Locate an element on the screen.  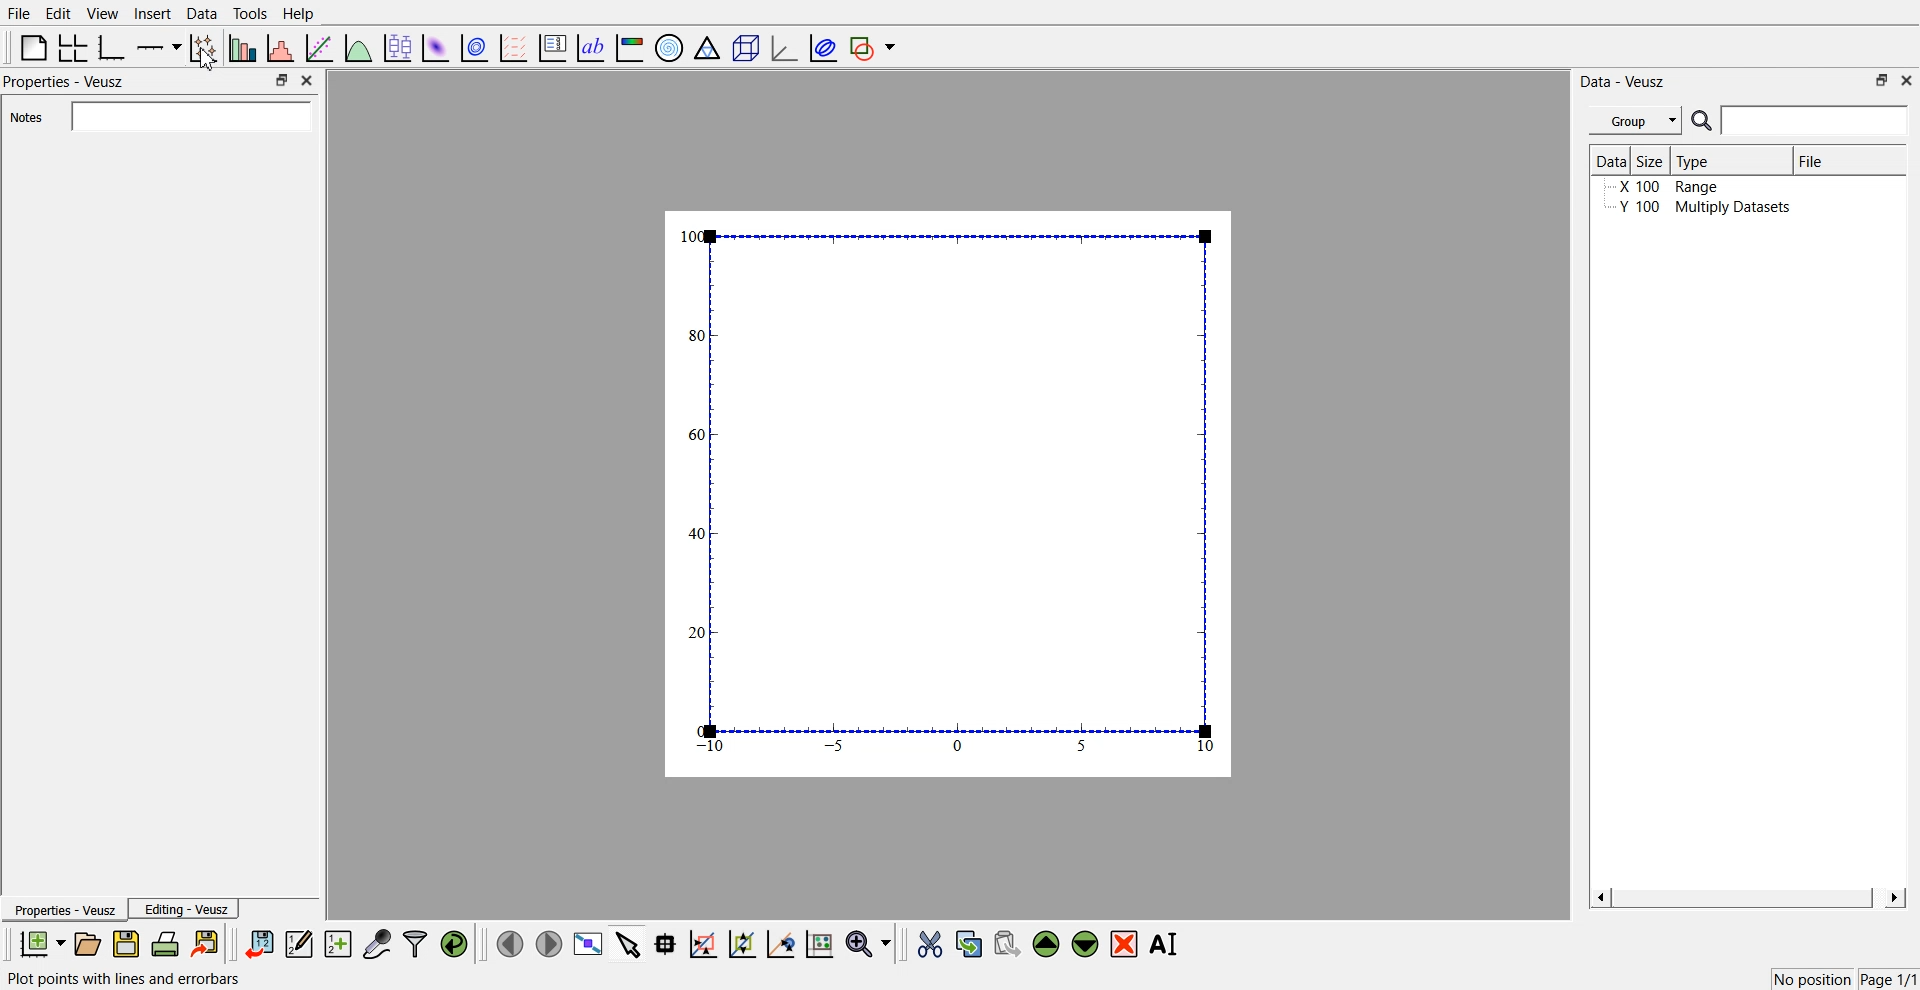
graphs charts is located at coordinates (949, 492).